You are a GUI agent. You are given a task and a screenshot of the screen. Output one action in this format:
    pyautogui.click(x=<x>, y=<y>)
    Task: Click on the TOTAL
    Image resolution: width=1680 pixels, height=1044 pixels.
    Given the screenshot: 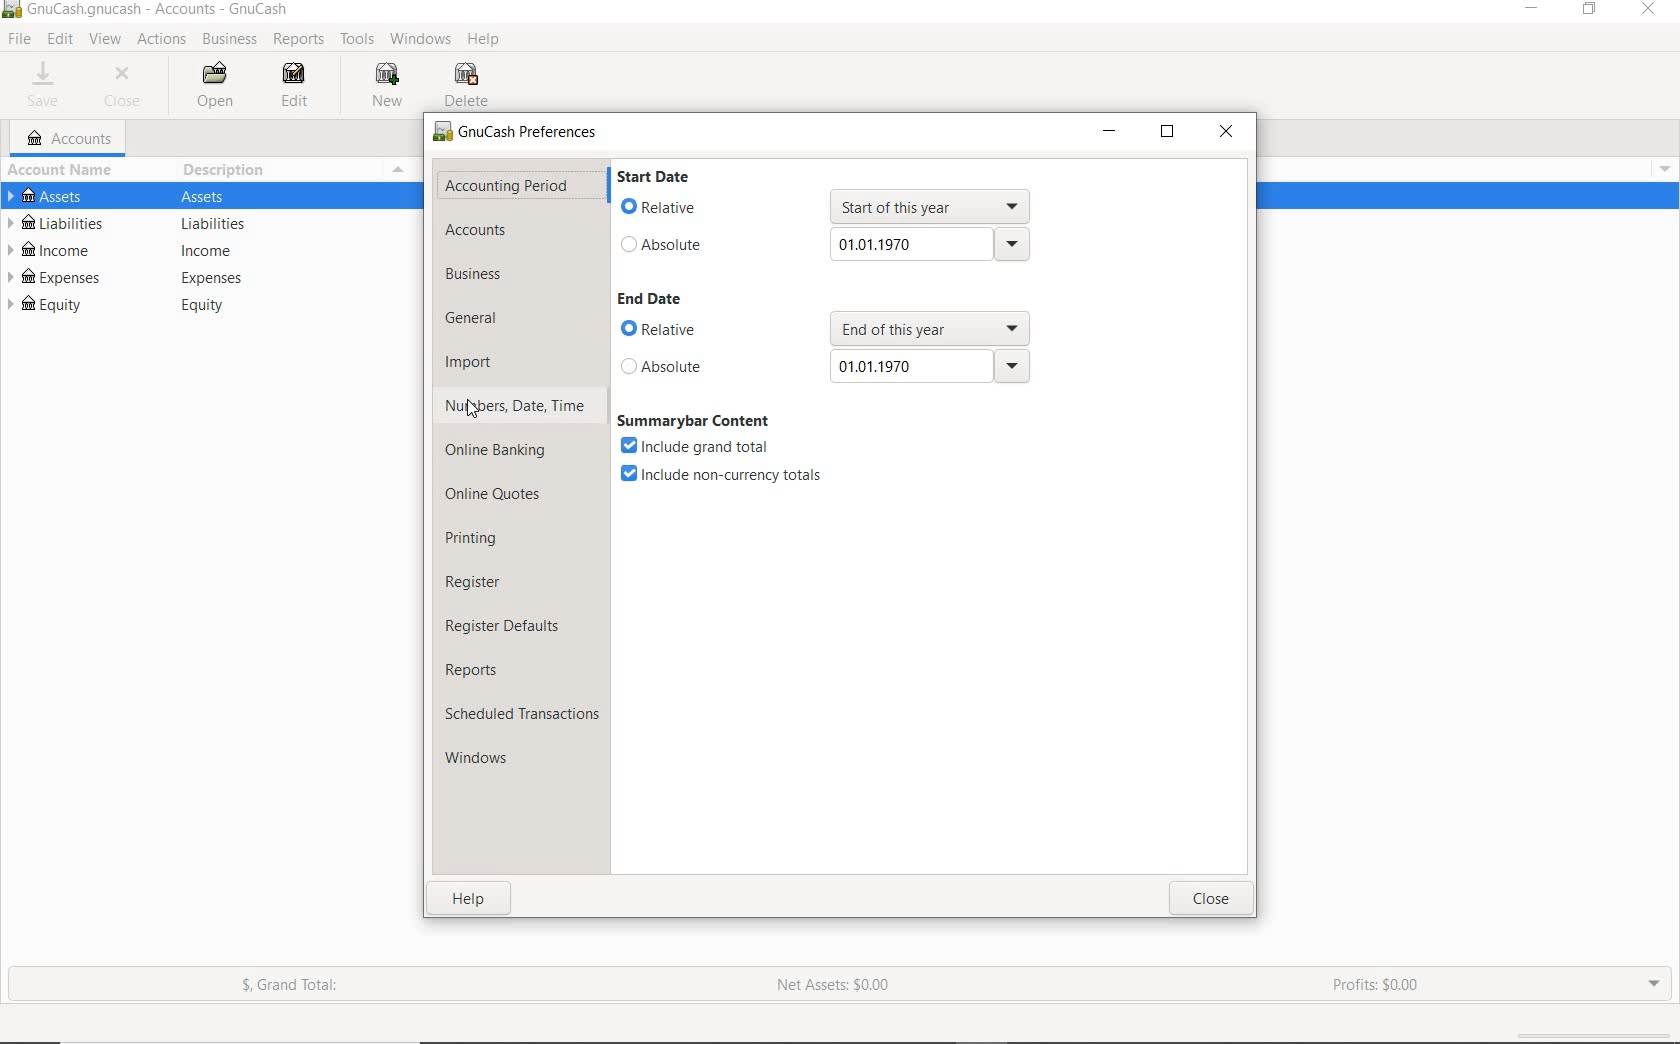 What is the action you would take?
    pyautogui.click(x=409, y=169)
    